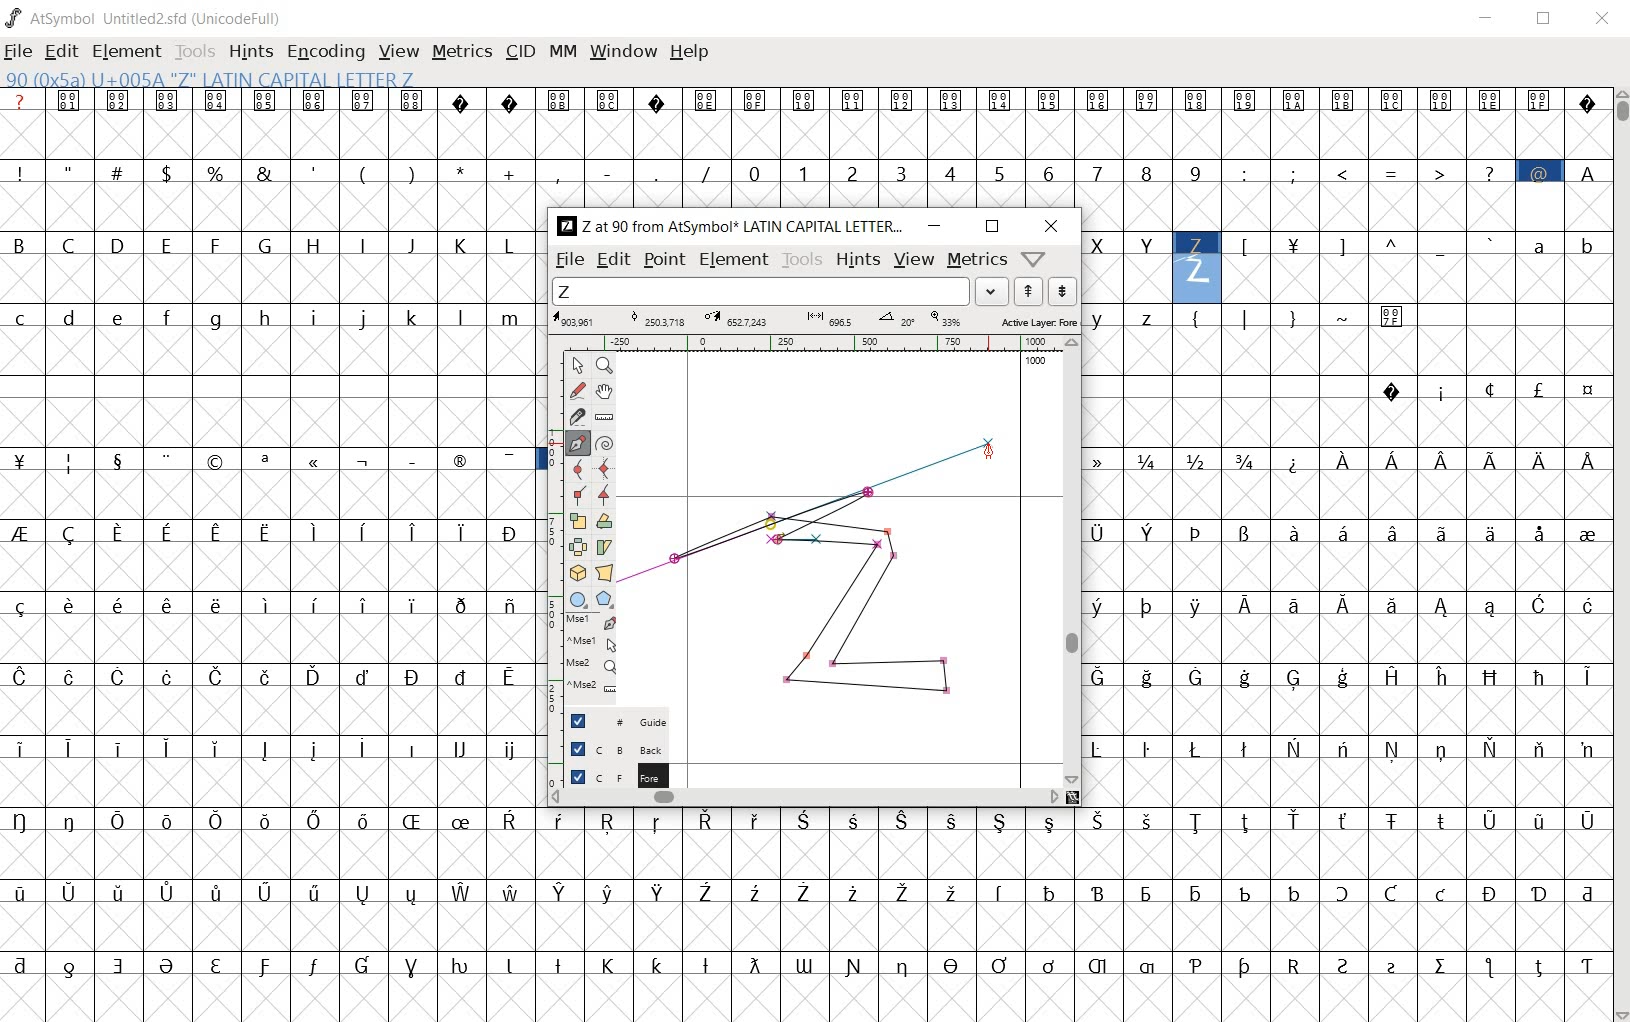  Describe the element at coordinates (1603, 17) in the screenshot. I see `close` at that location.